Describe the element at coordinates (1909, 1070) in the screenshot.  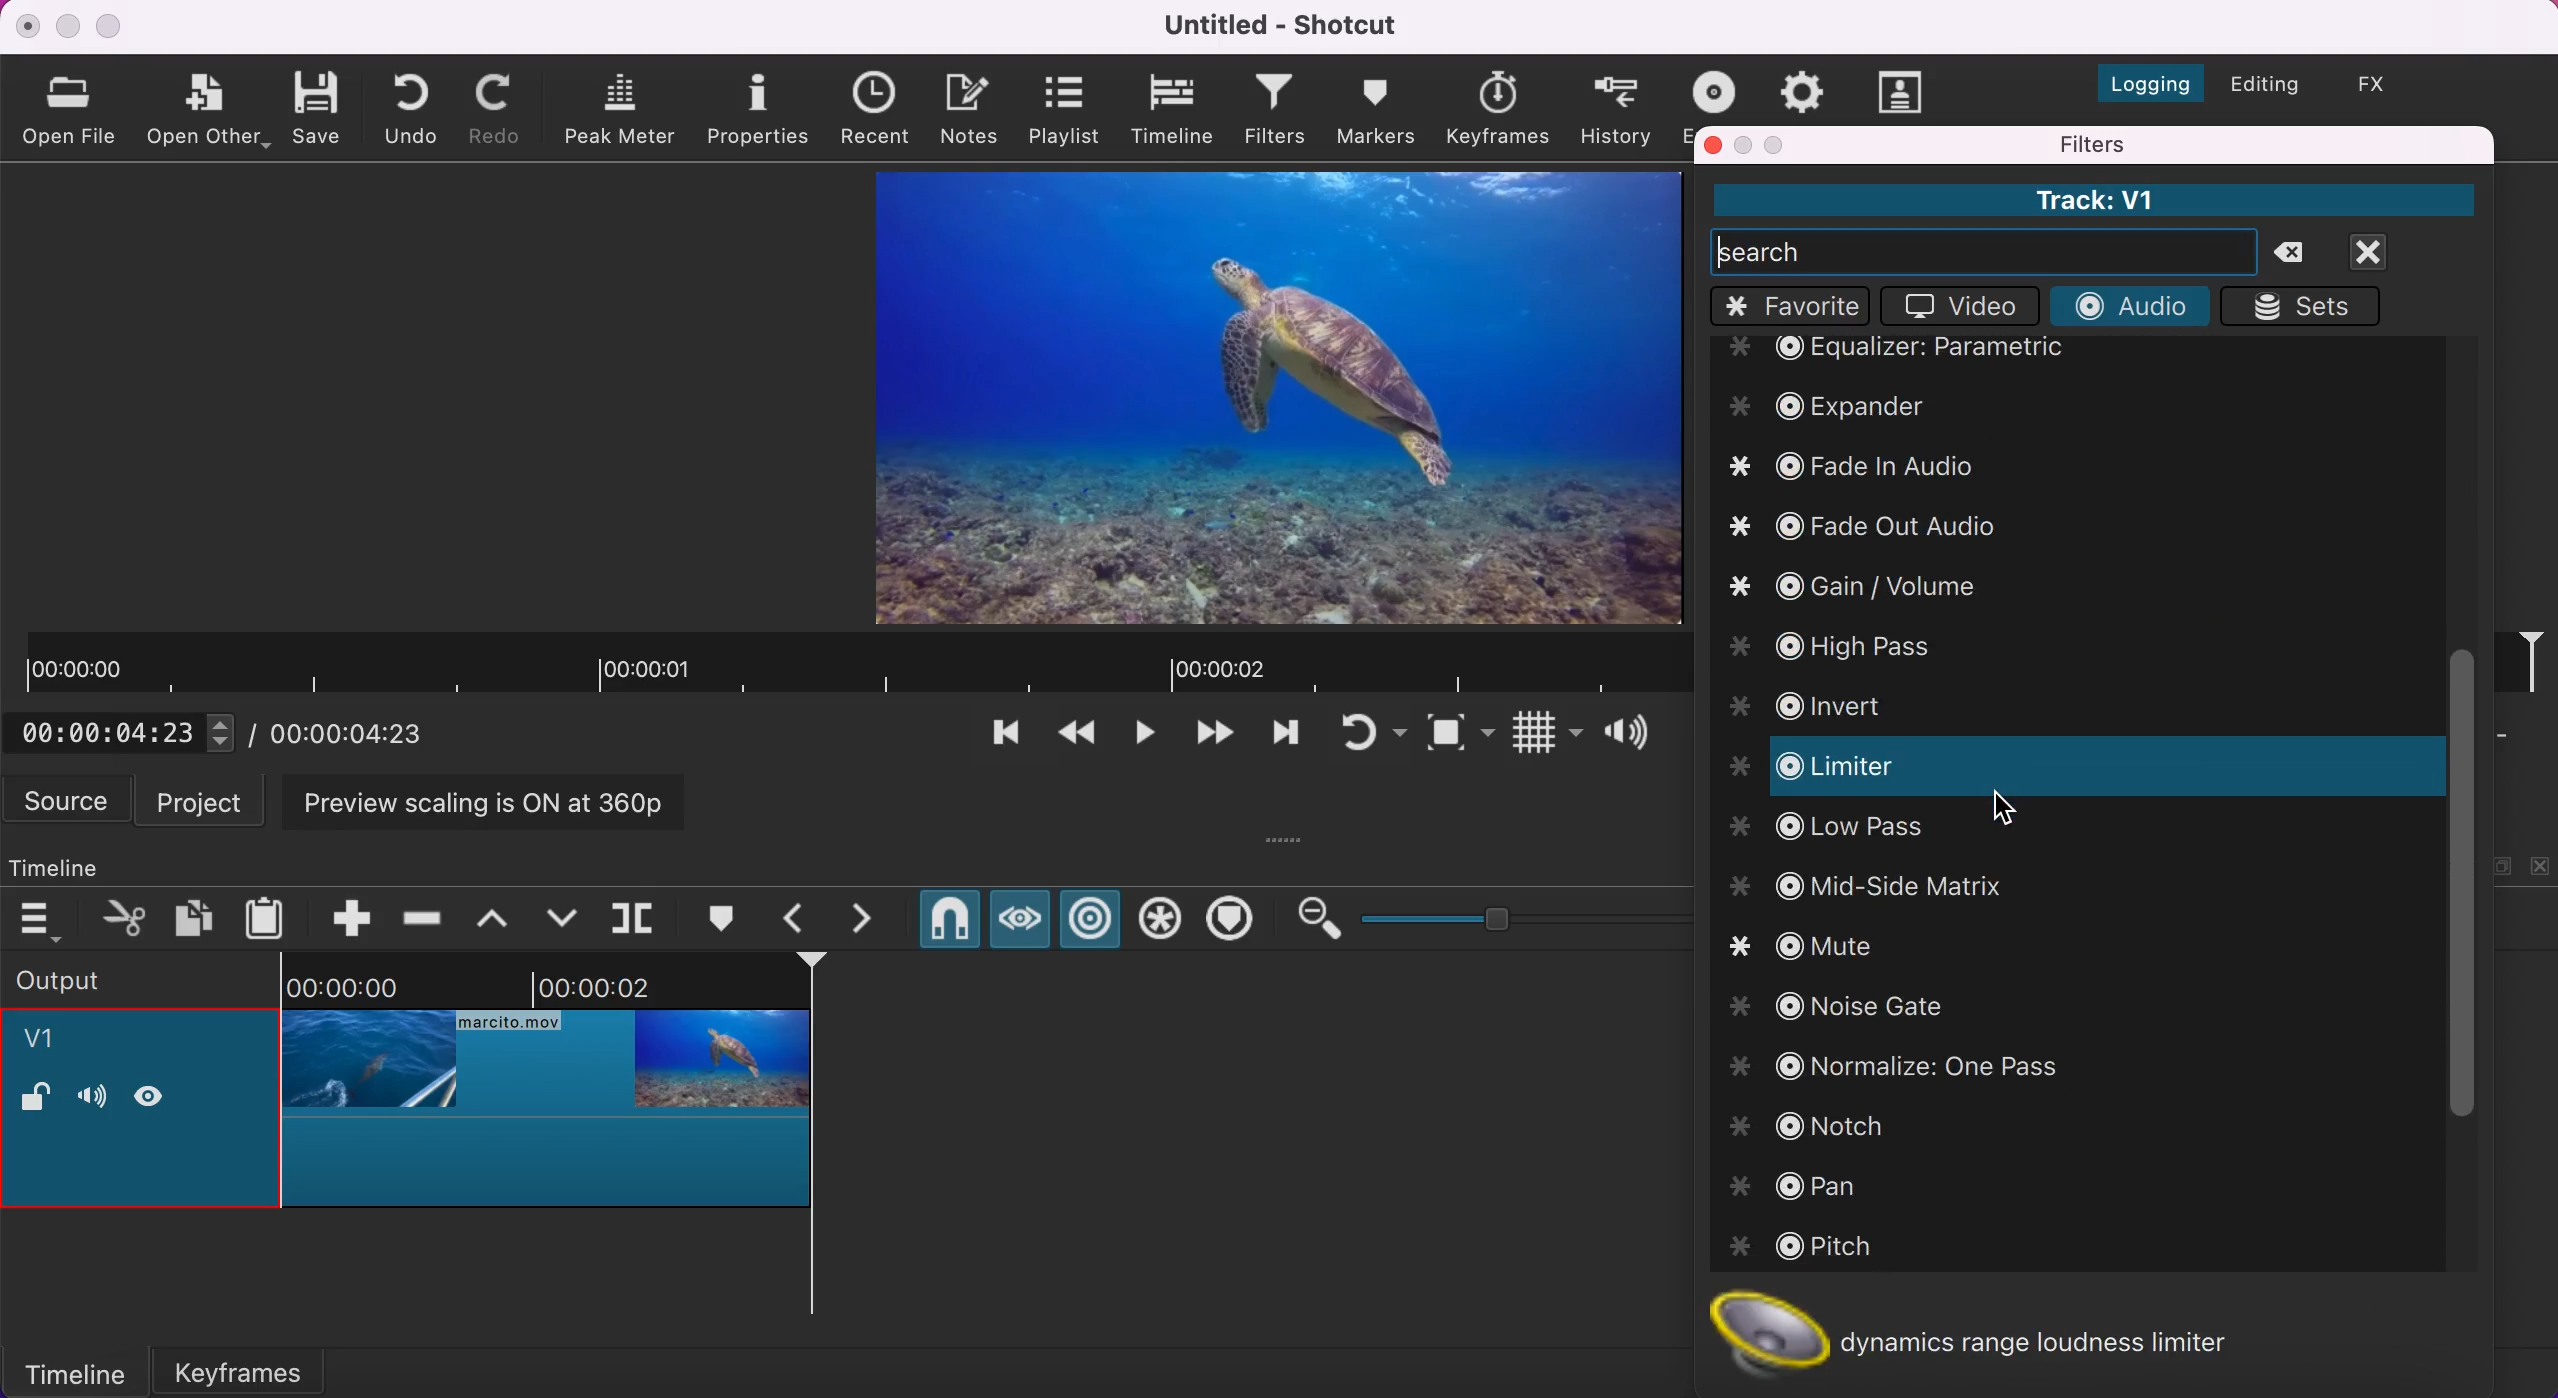
I see `normalize: one pass` at that location.